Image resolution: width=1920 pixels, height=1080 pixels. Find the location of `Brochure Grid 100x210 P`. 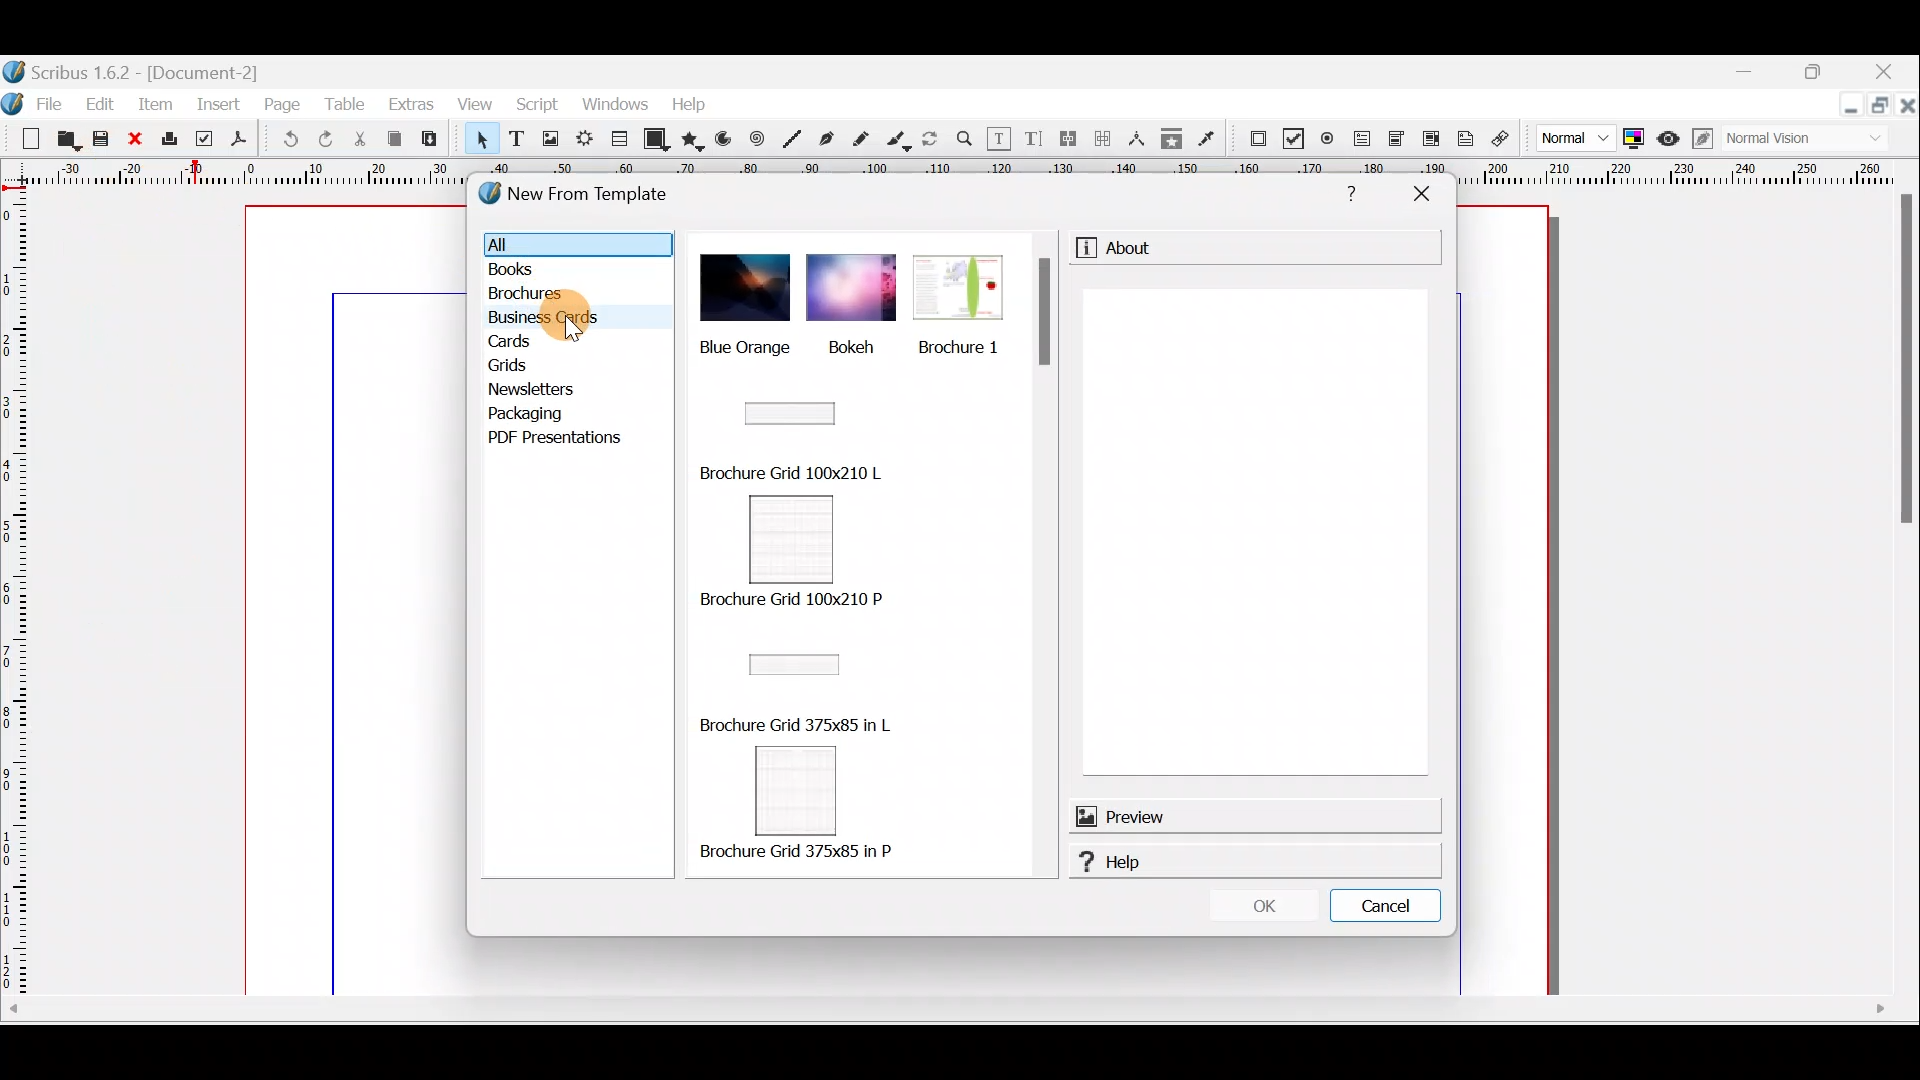

Brochure Grid 100x210 P is located at coordinates (781, 599).